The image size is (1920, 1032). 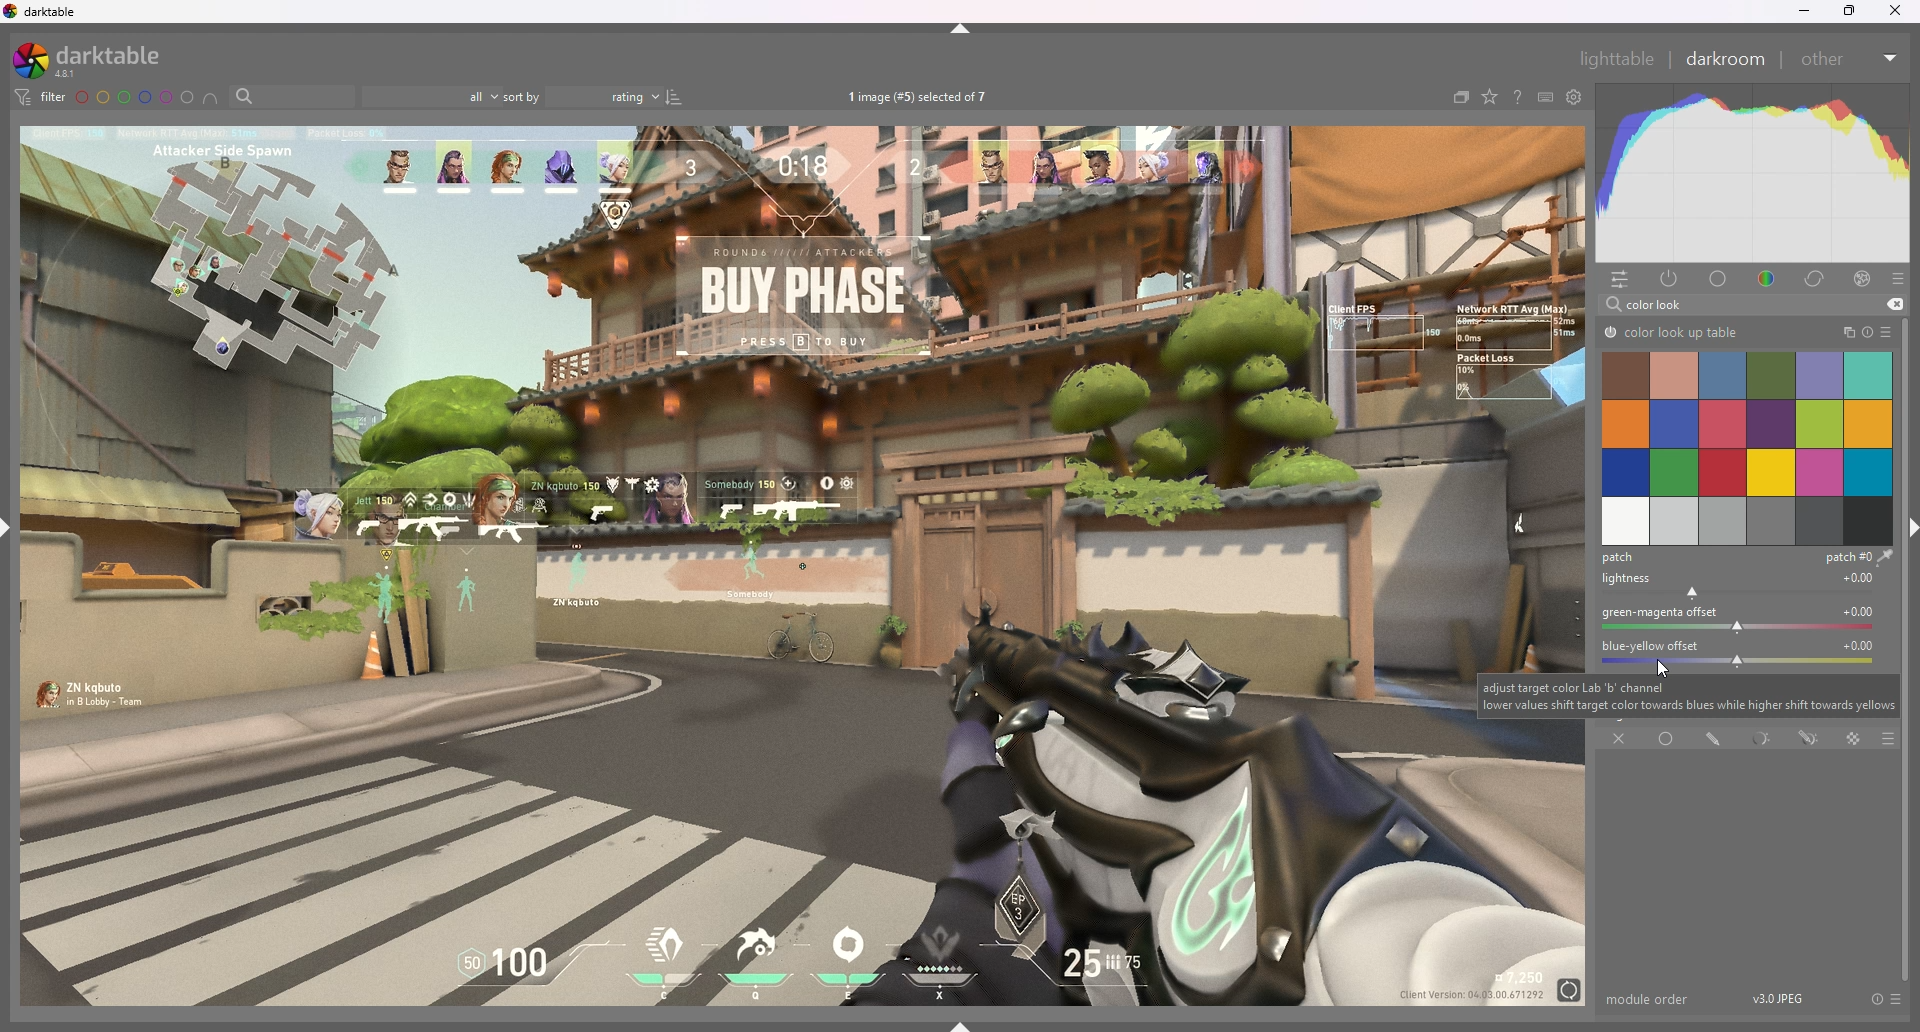 What do you see at coordinates (95, 59) in the screenshot?
I see `darktable` at bounding box center [95, 59].